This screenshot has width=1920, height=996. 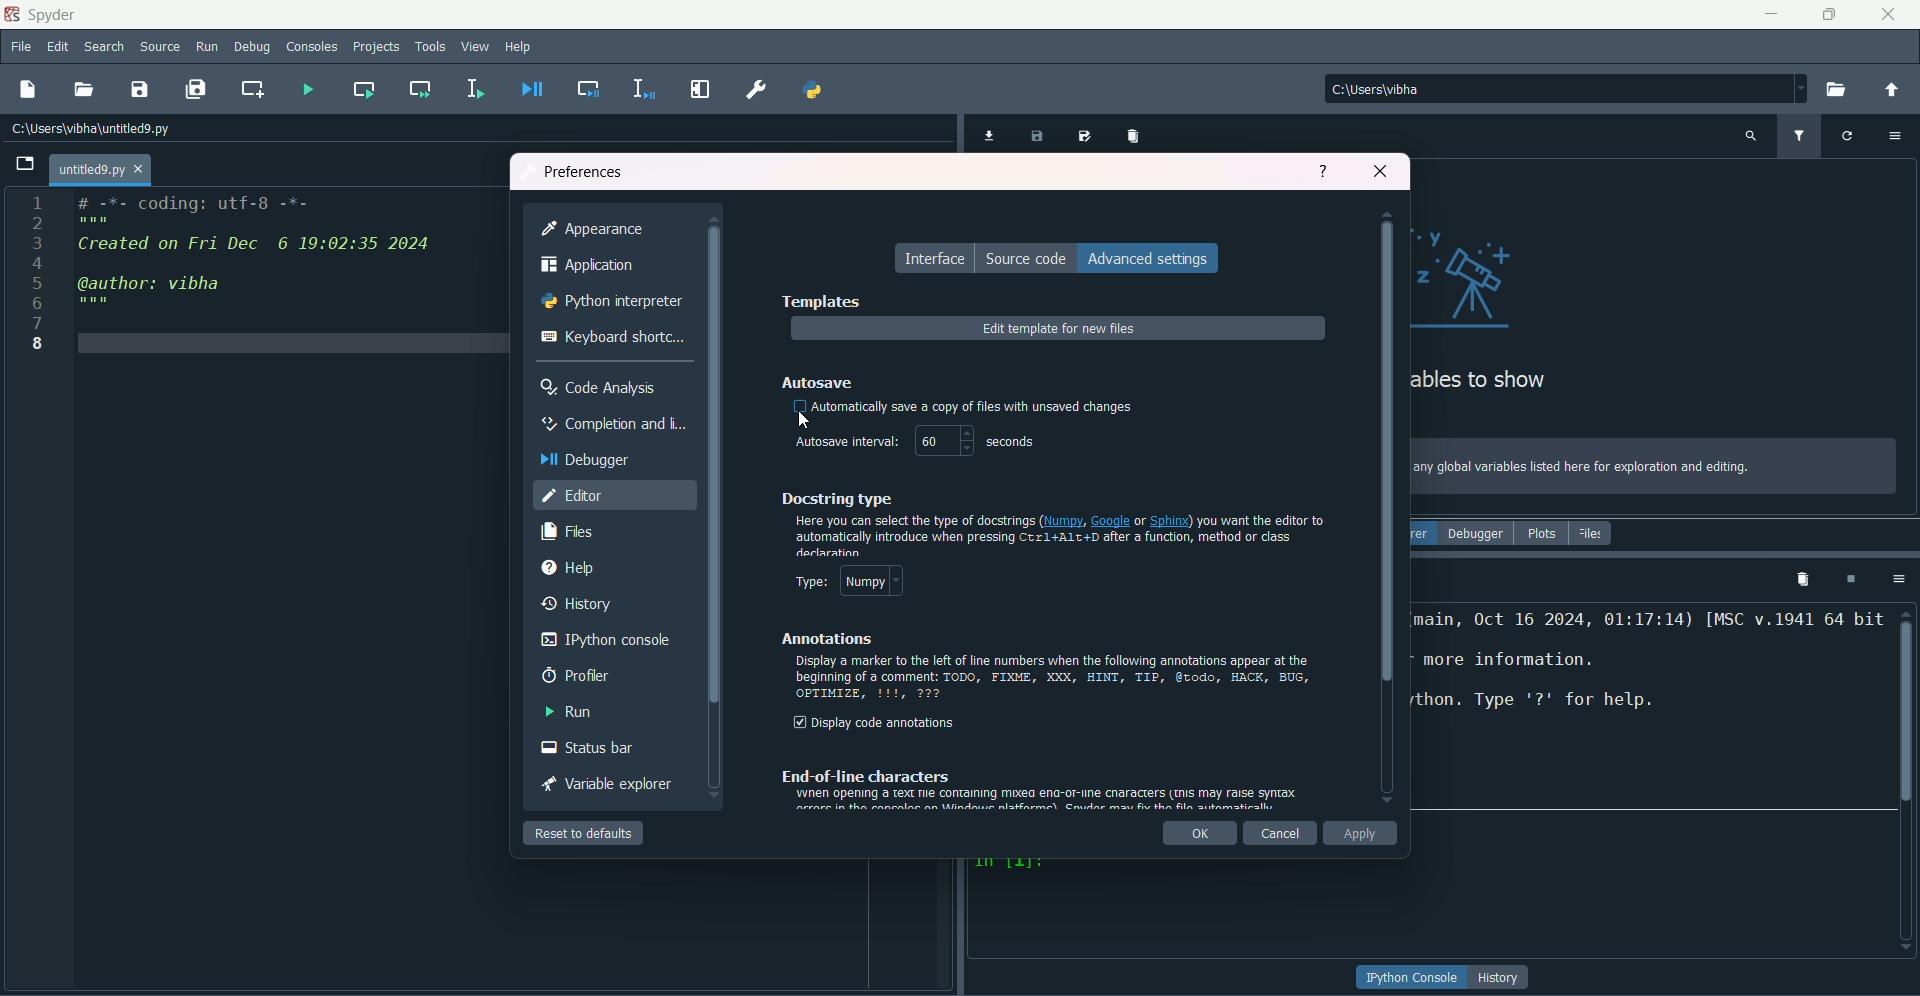 What do you see at coordinates (1039, 788) in the screenshot?
I see `text` at bounding box center [1039, 788].